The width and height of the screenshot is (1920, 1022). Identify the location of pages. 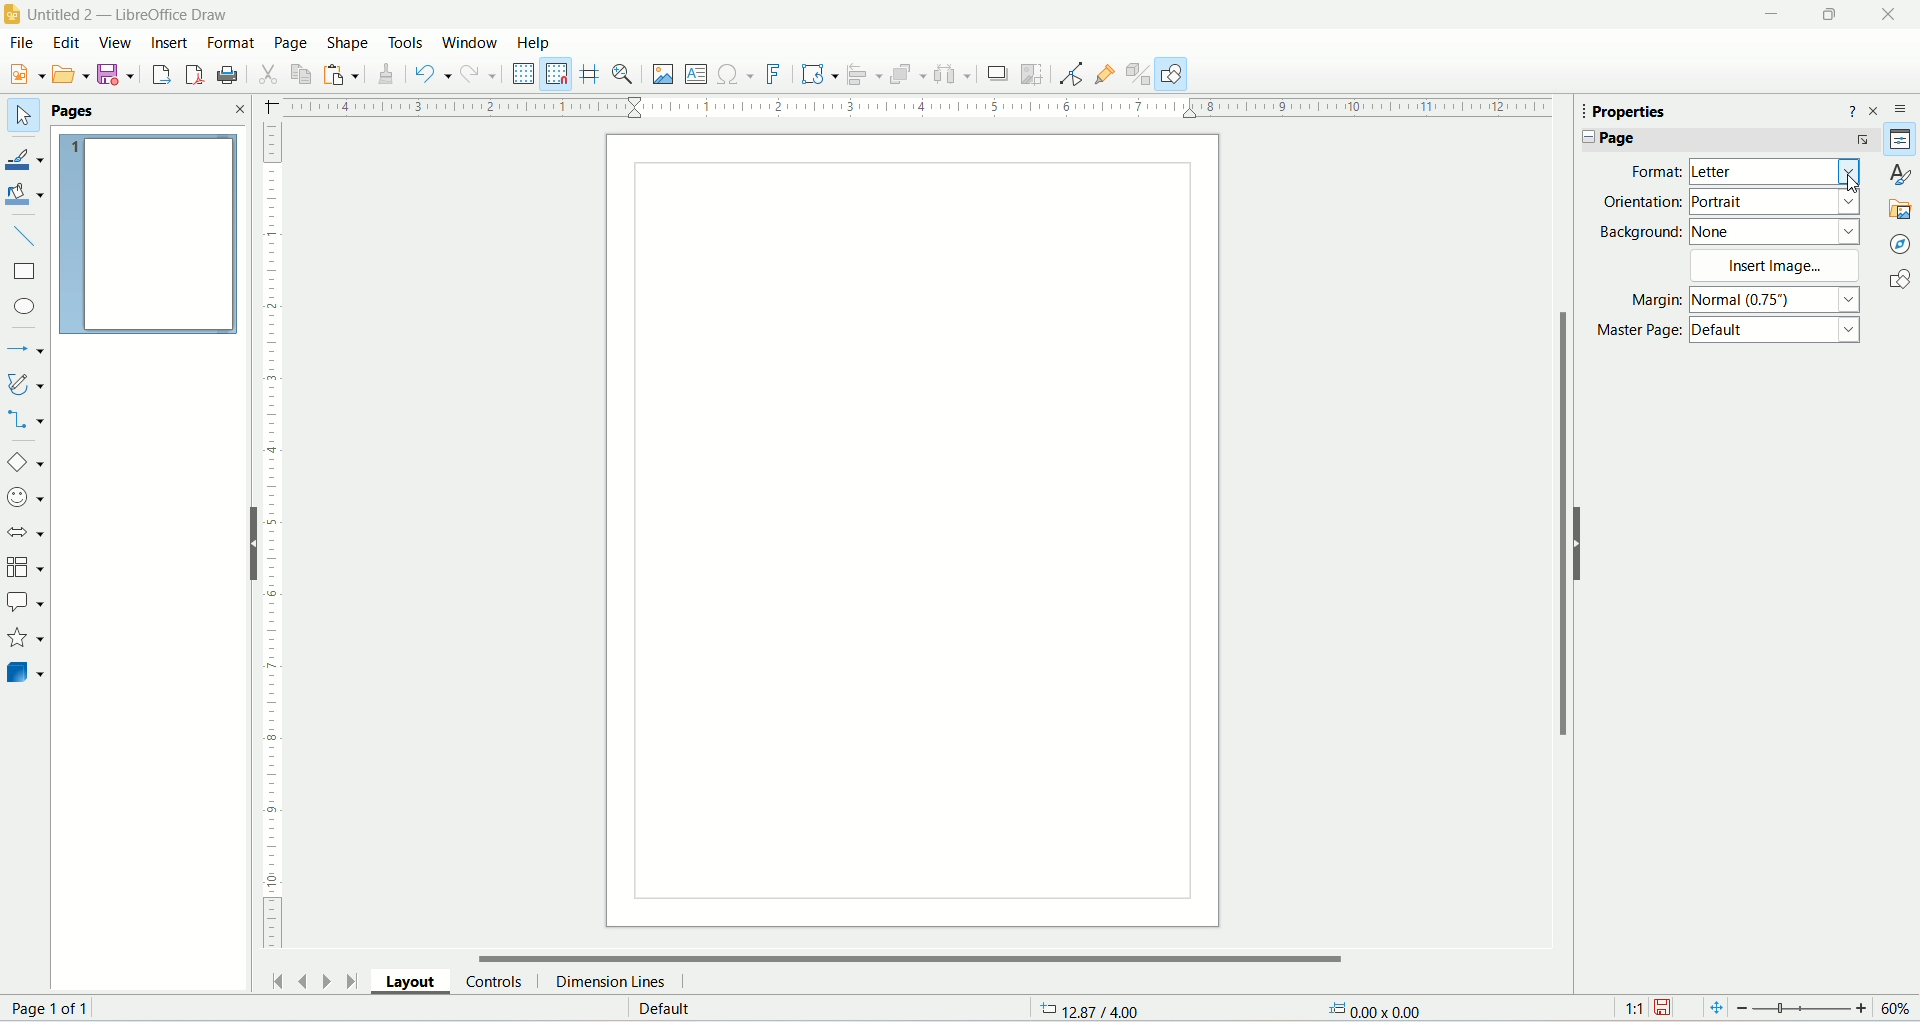
(149, 234).